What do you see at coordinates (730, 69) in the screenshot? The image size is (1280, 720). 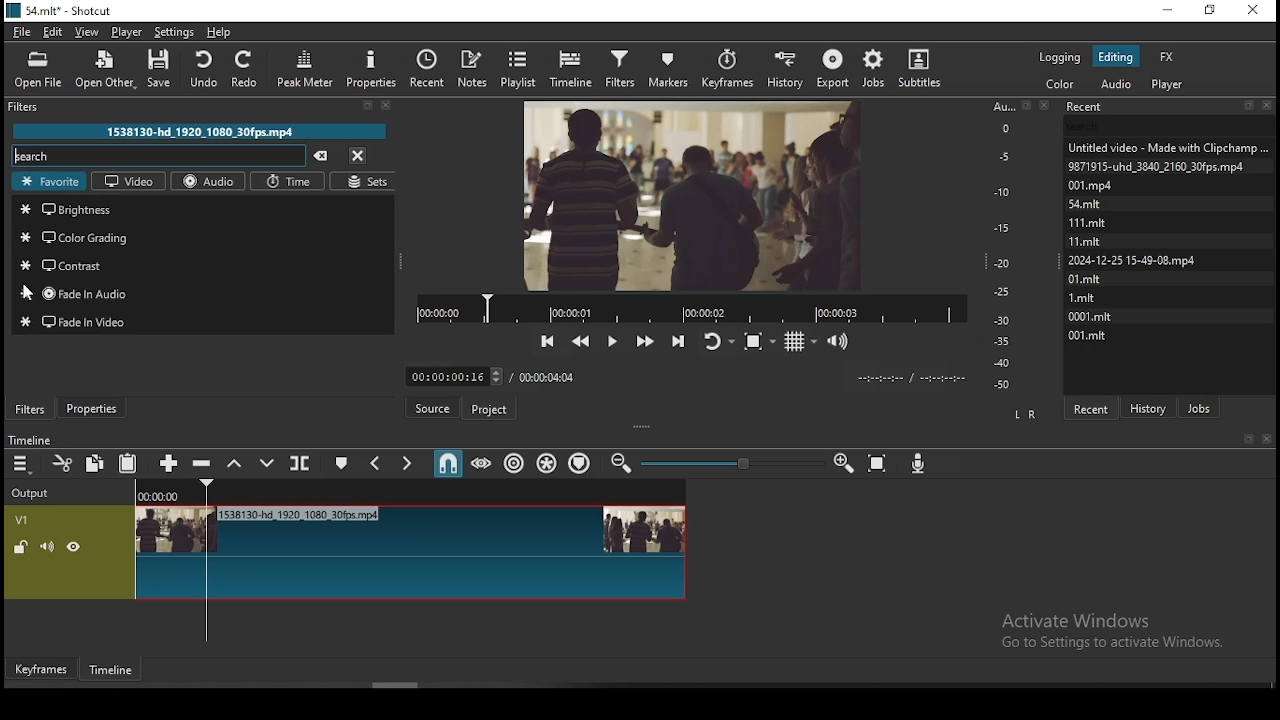 I see `keyframes` at bounding box center [730, 69].